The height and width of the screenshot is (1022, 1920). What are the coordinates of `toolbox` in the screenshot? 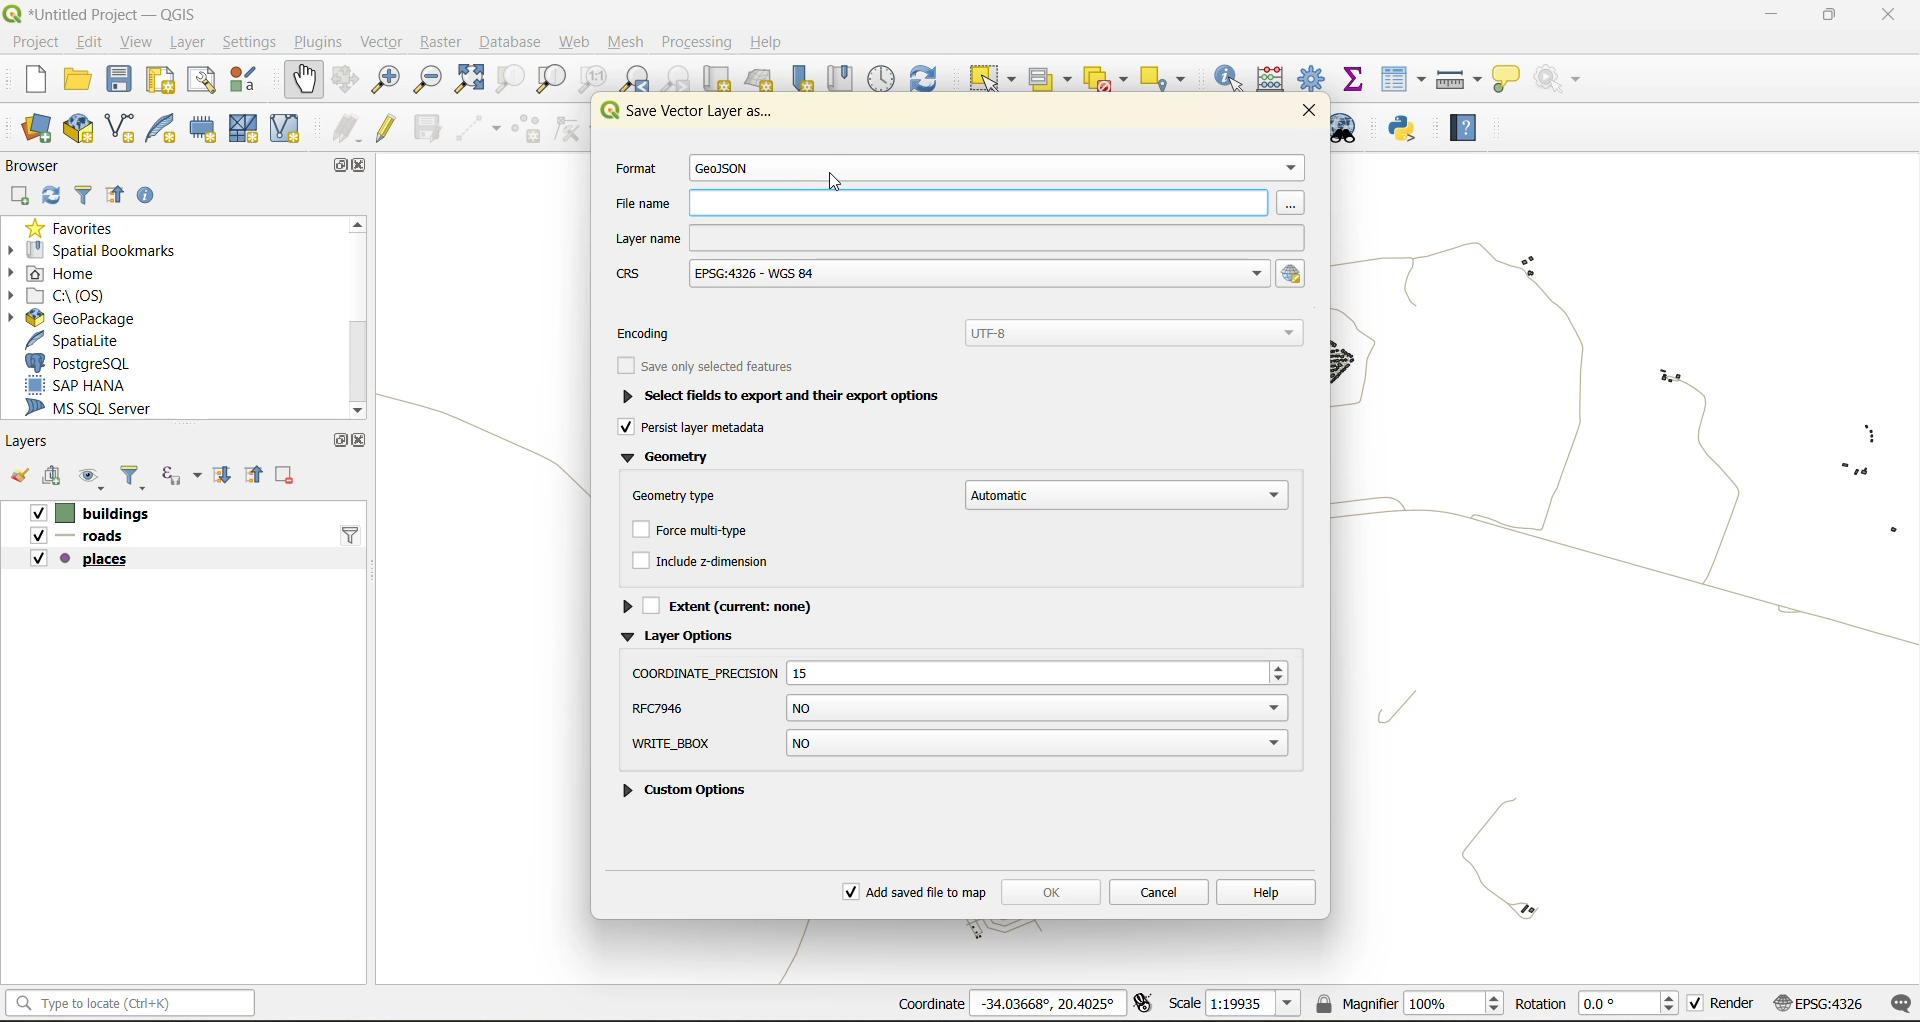 It's located at (1314, 78).